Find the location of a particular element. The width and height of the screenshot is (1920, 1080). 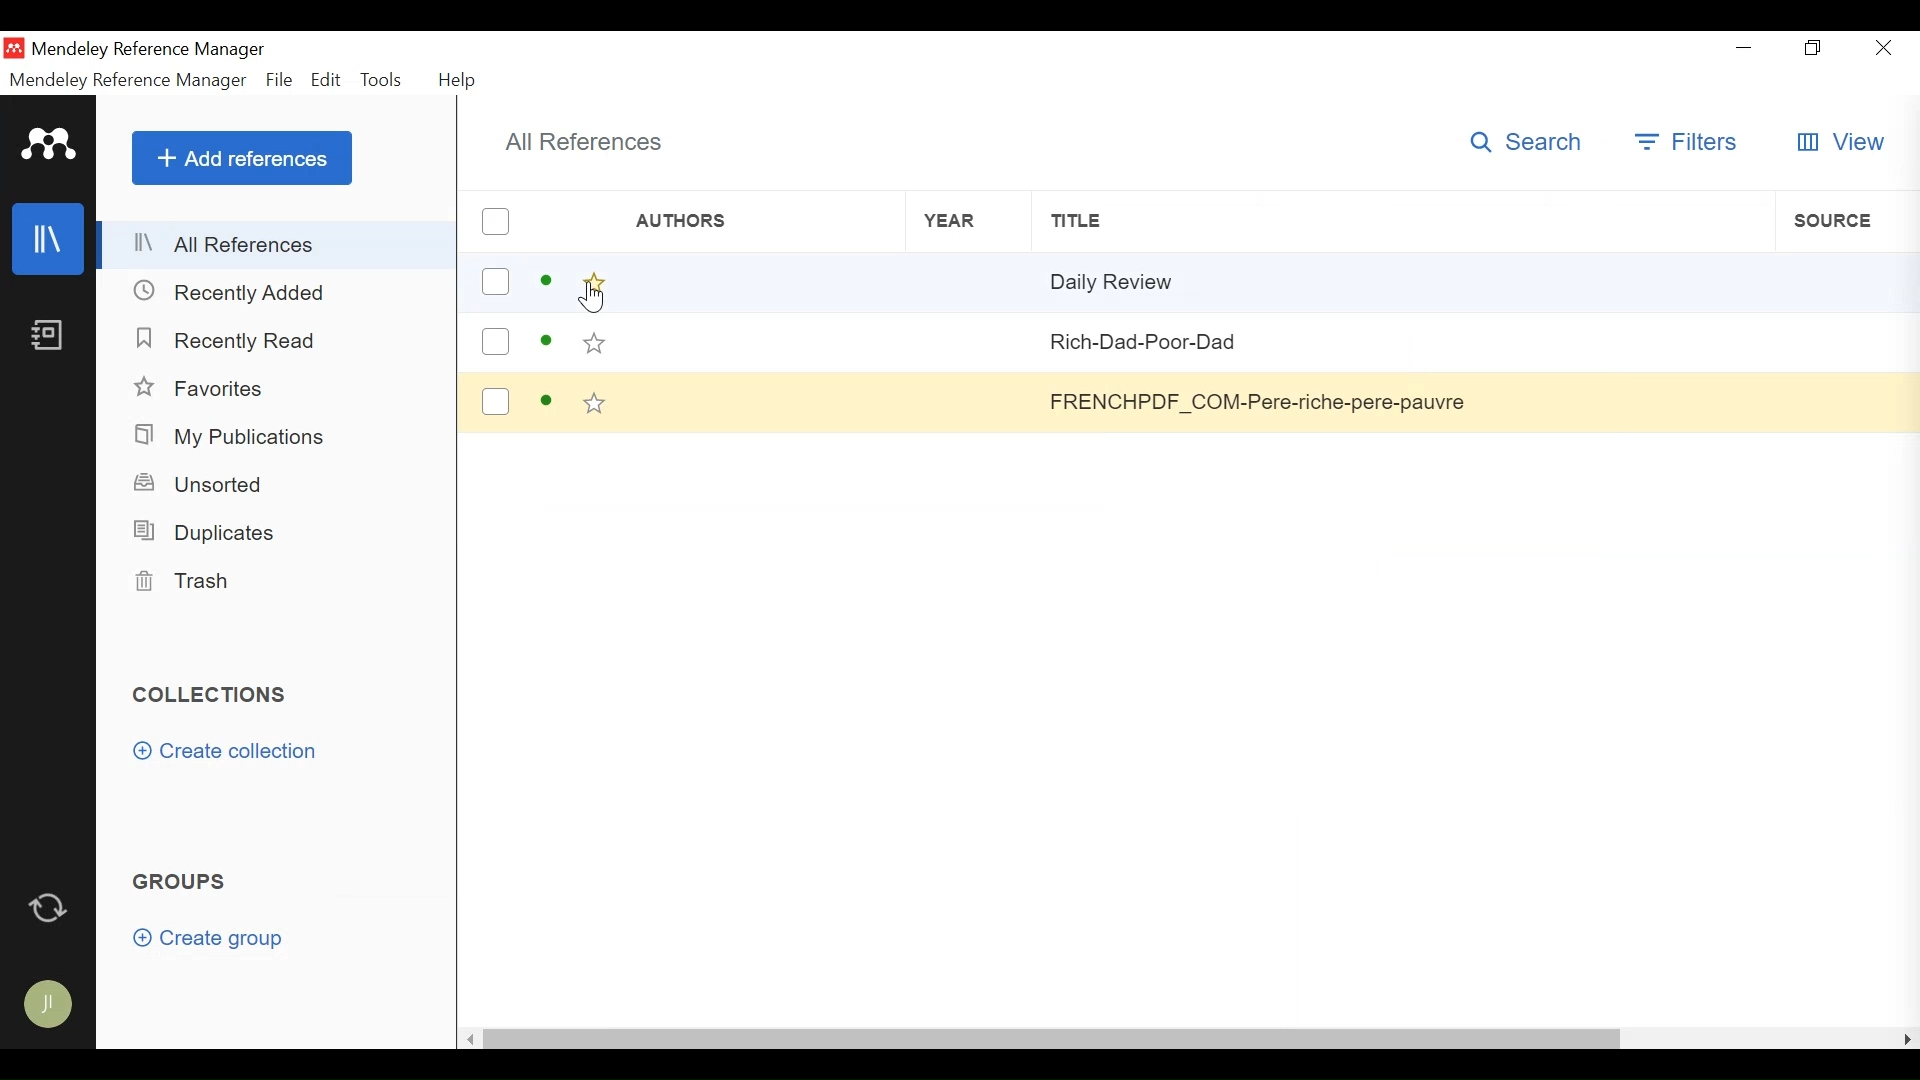

Library is located at coordinates (49, 239).